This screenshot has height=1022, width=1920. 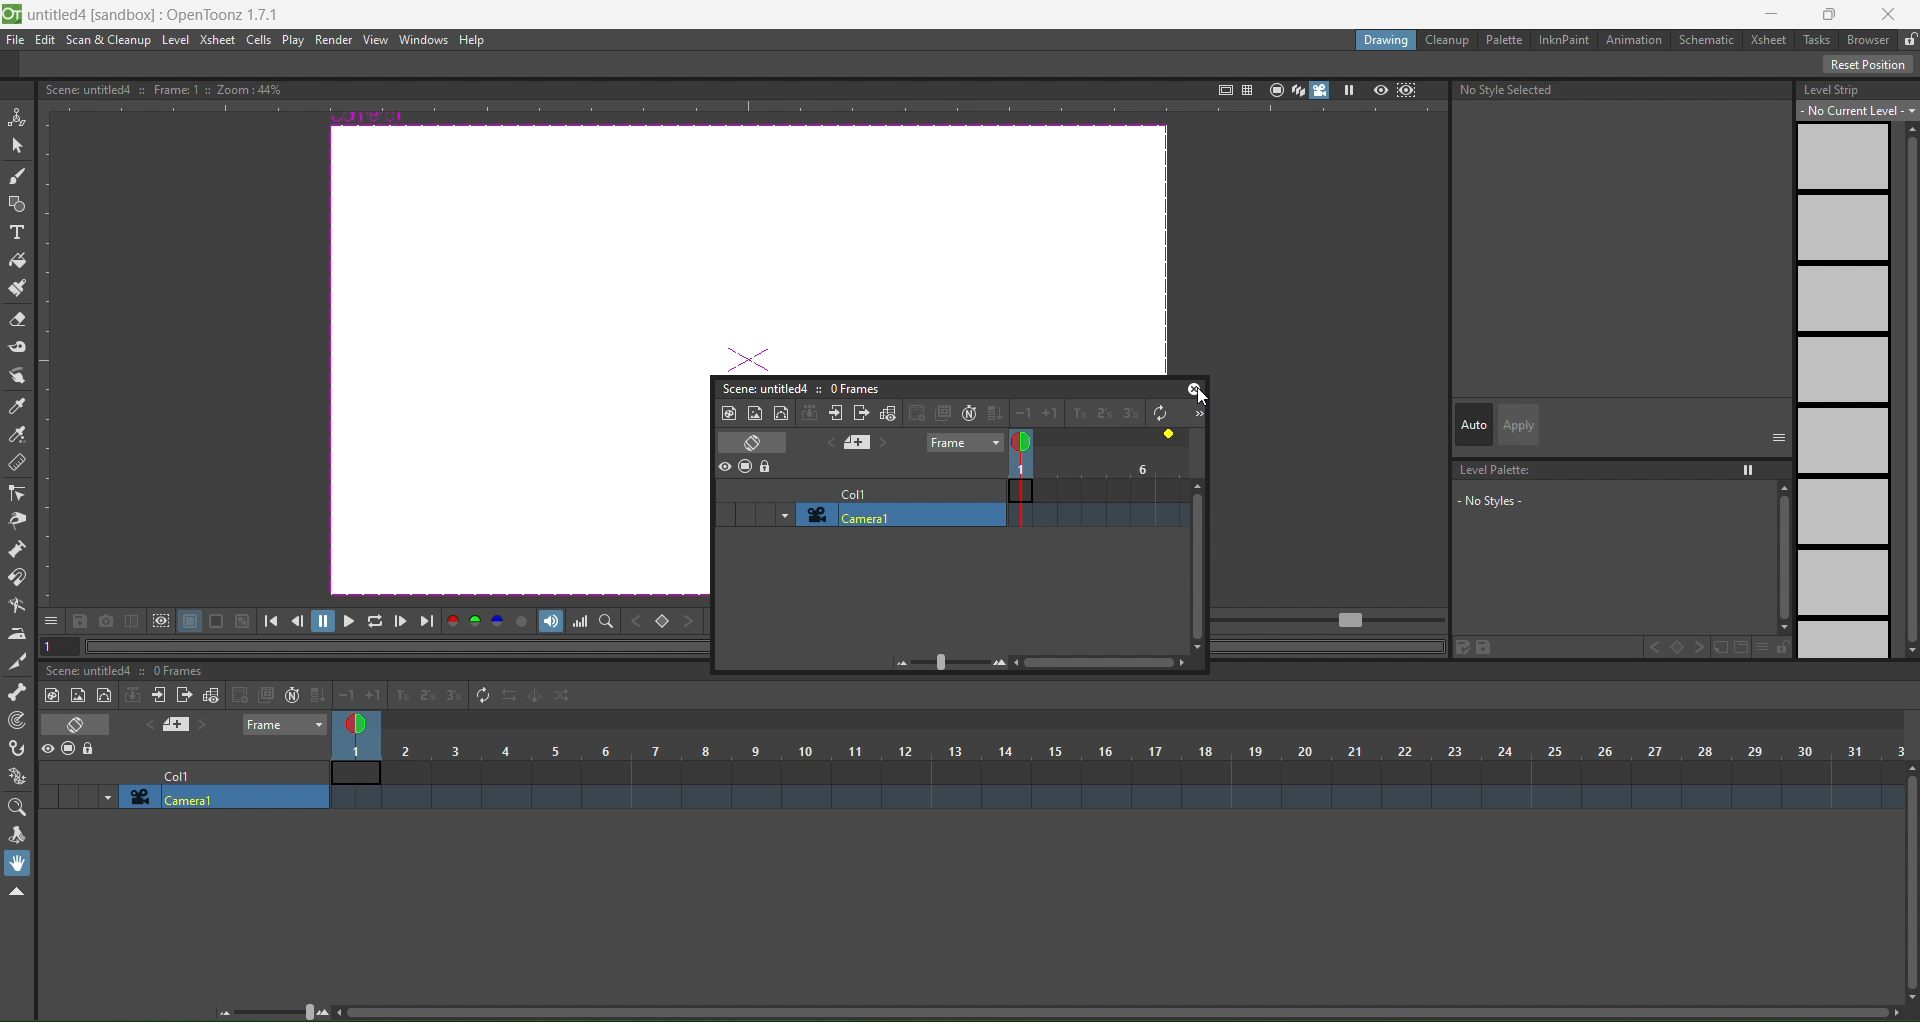 I want to click on ew raster level, so click(x=76, y=696).